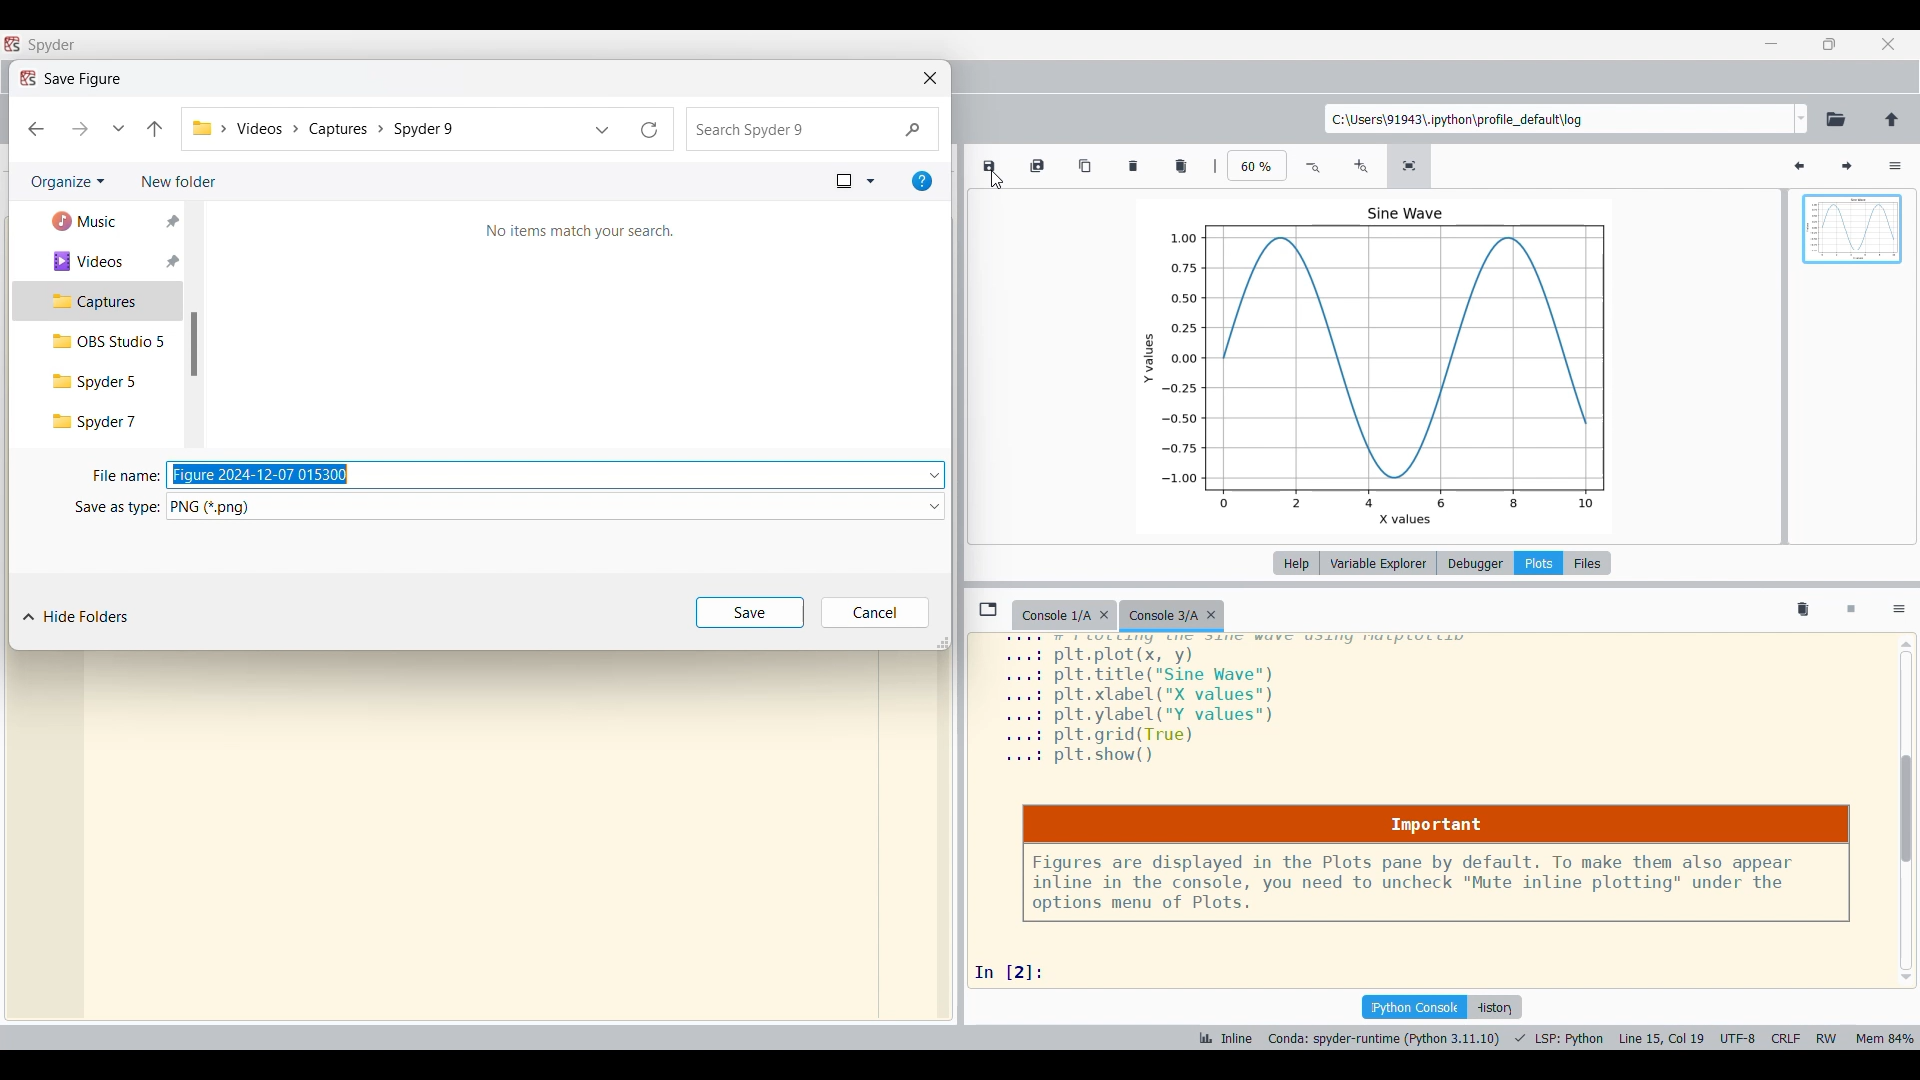 This screenshot has height=1080, width=1920. What do you see at coordinates (76, 617) in the screenshot?
I see `Hide folders` at bounding box center [76, 617].